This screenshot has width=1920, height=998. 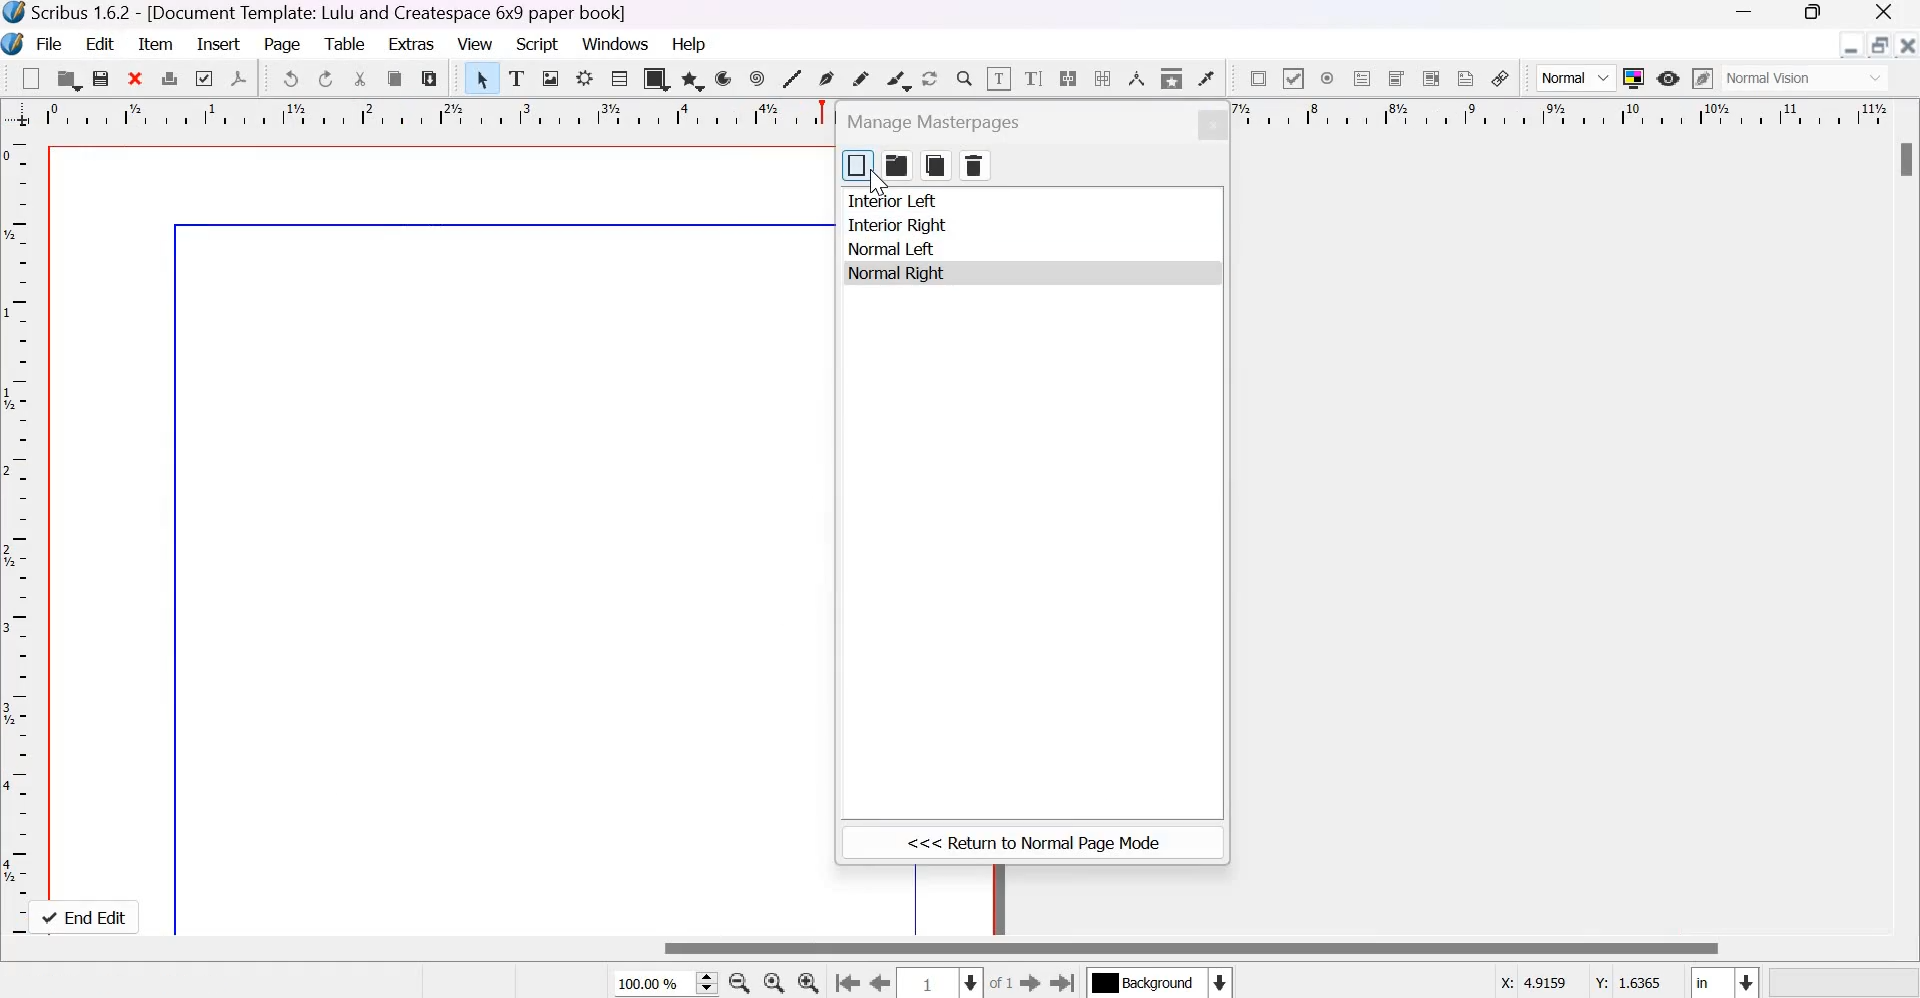 What do you see at coordinates (136, 79) in the screenshot?
I see `close` at bounding box center [136, 79].